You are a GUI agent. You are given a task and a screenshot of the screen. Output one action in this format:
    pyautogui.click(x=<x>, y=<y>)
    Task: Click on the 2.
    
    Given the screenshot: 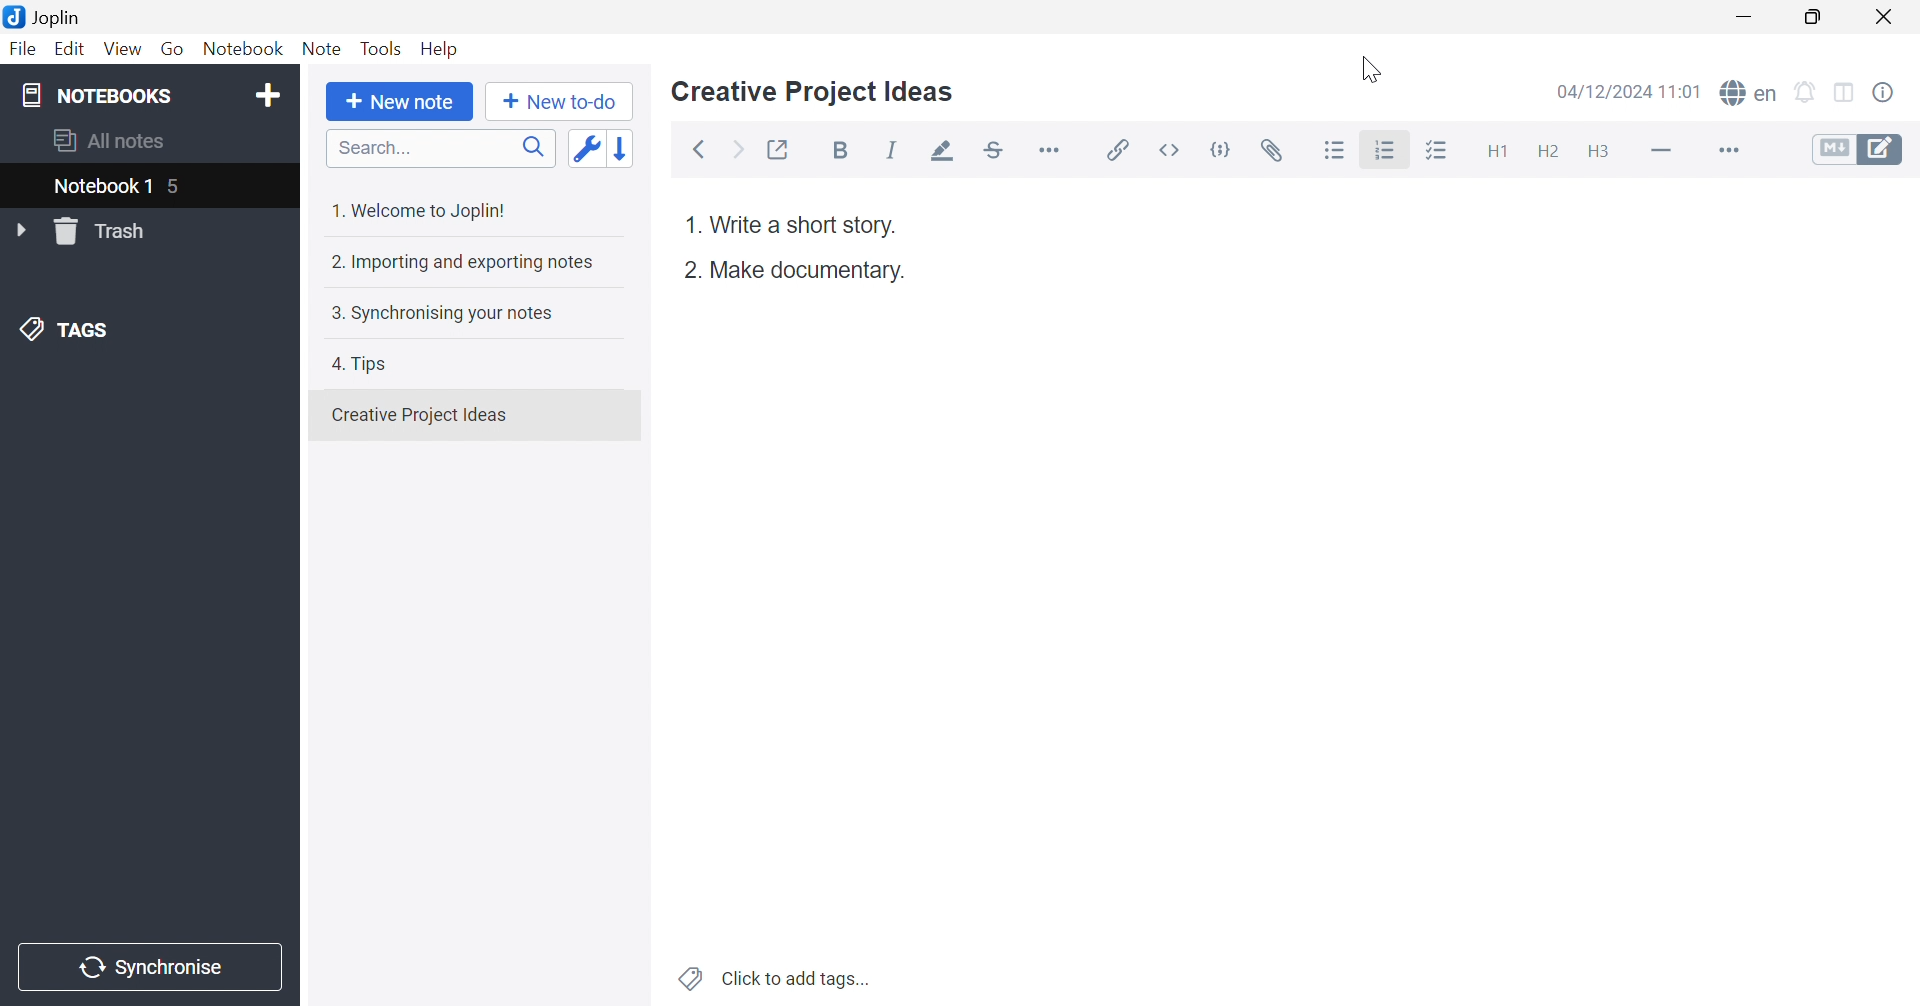 What is the action you would take?
    pyautogui.click(x=697, y=273)
    